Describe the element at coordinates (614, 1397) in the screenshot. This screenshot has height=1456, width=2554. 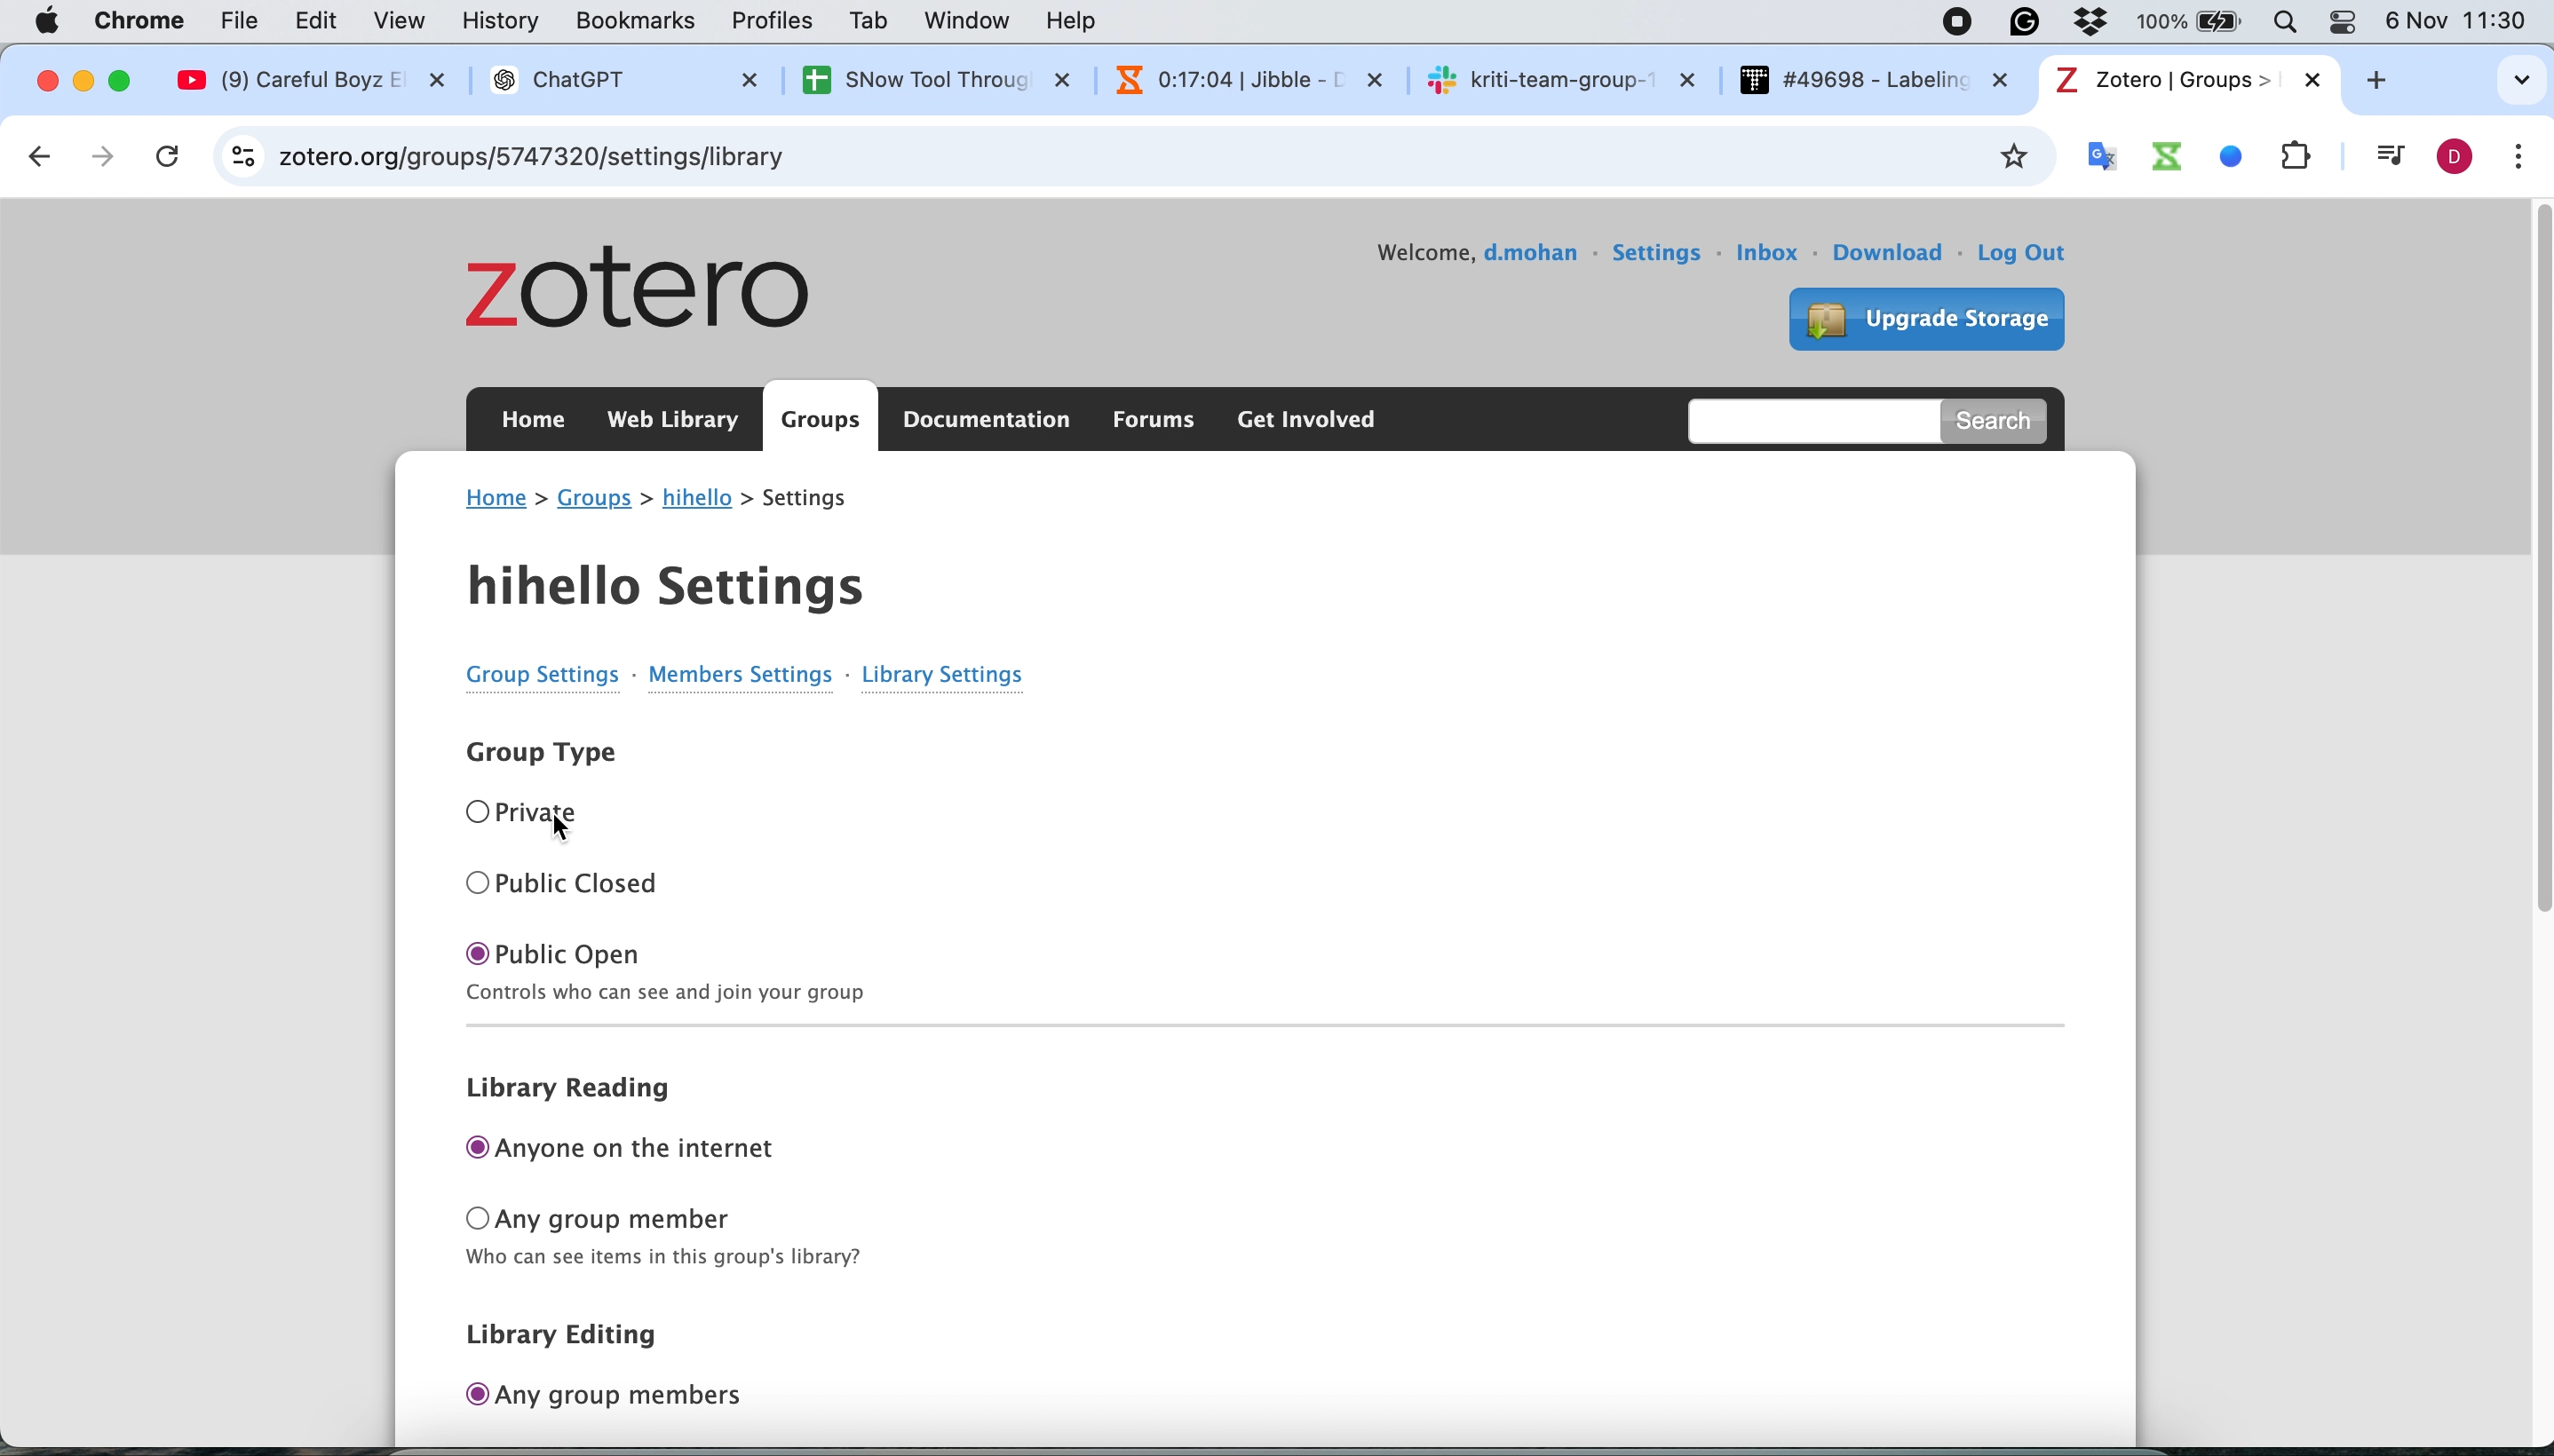
I see `any group members` at that location.